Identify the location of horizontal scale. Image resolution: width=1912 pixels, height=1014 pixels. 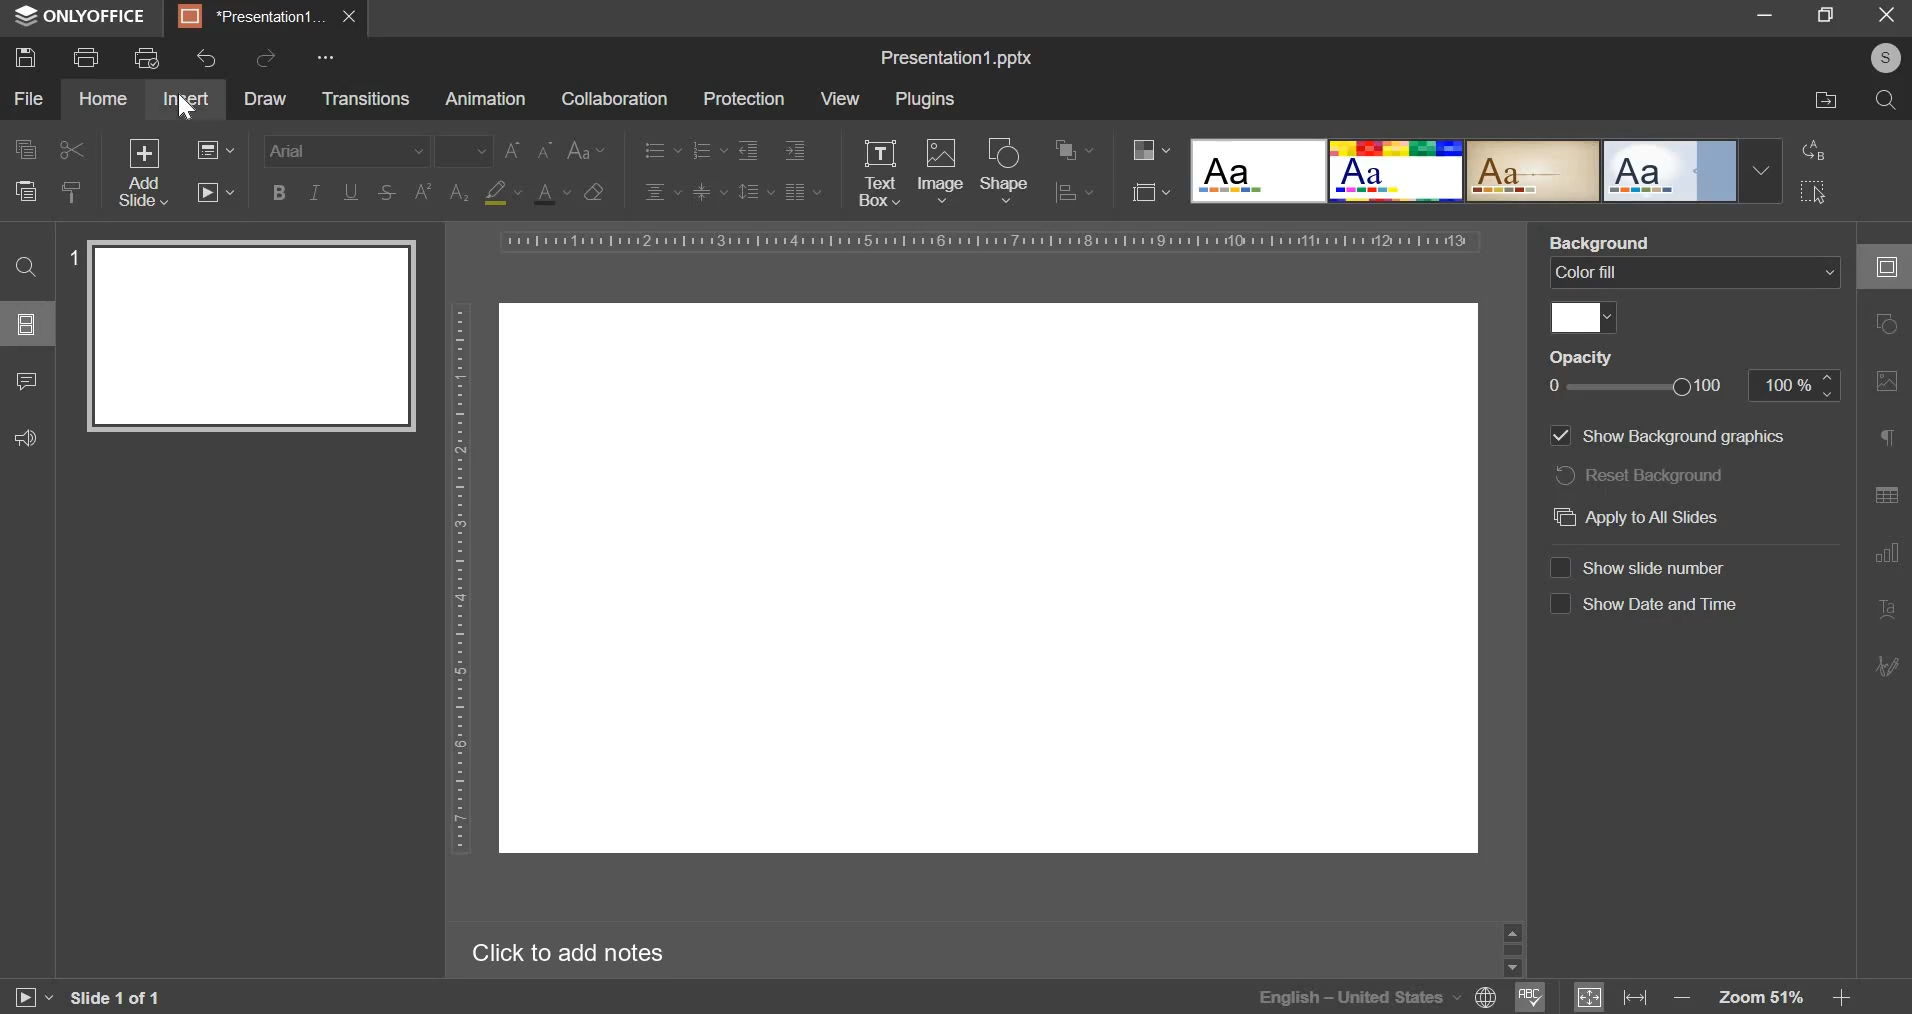
(993, 241).